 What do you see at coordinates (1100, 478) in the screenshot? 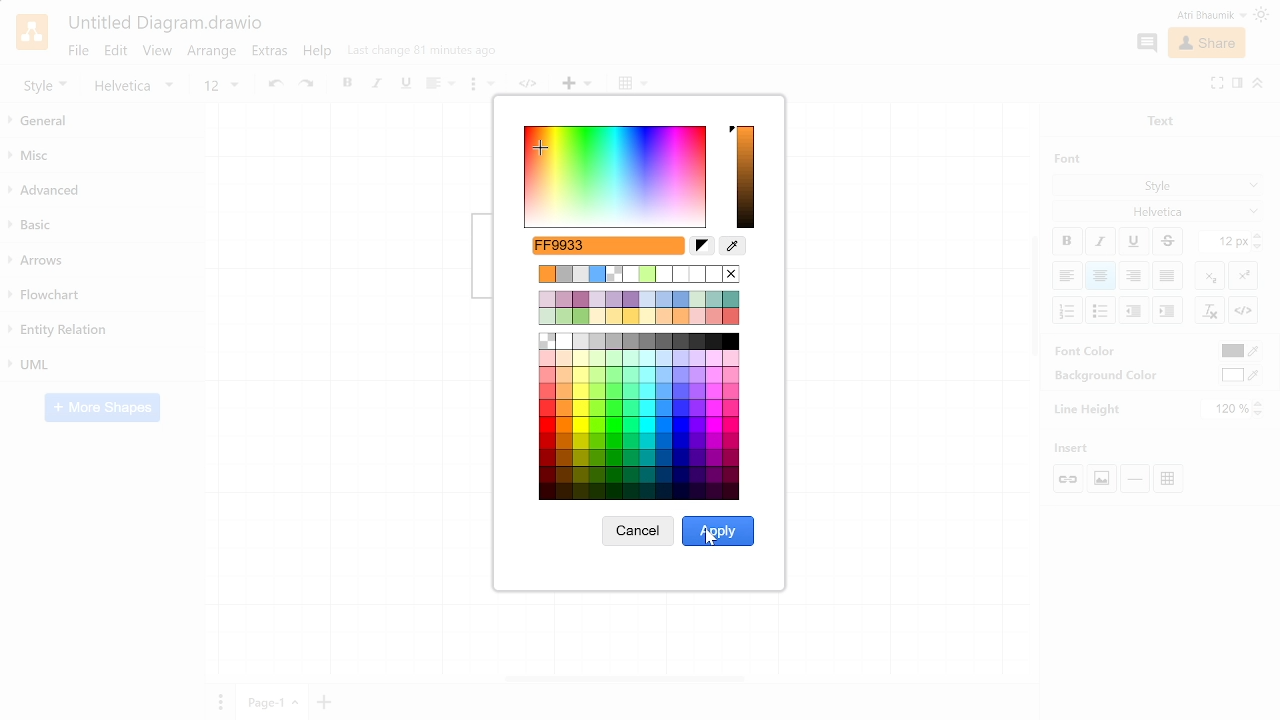
I see `Image` at bounding box center [1100, 478].